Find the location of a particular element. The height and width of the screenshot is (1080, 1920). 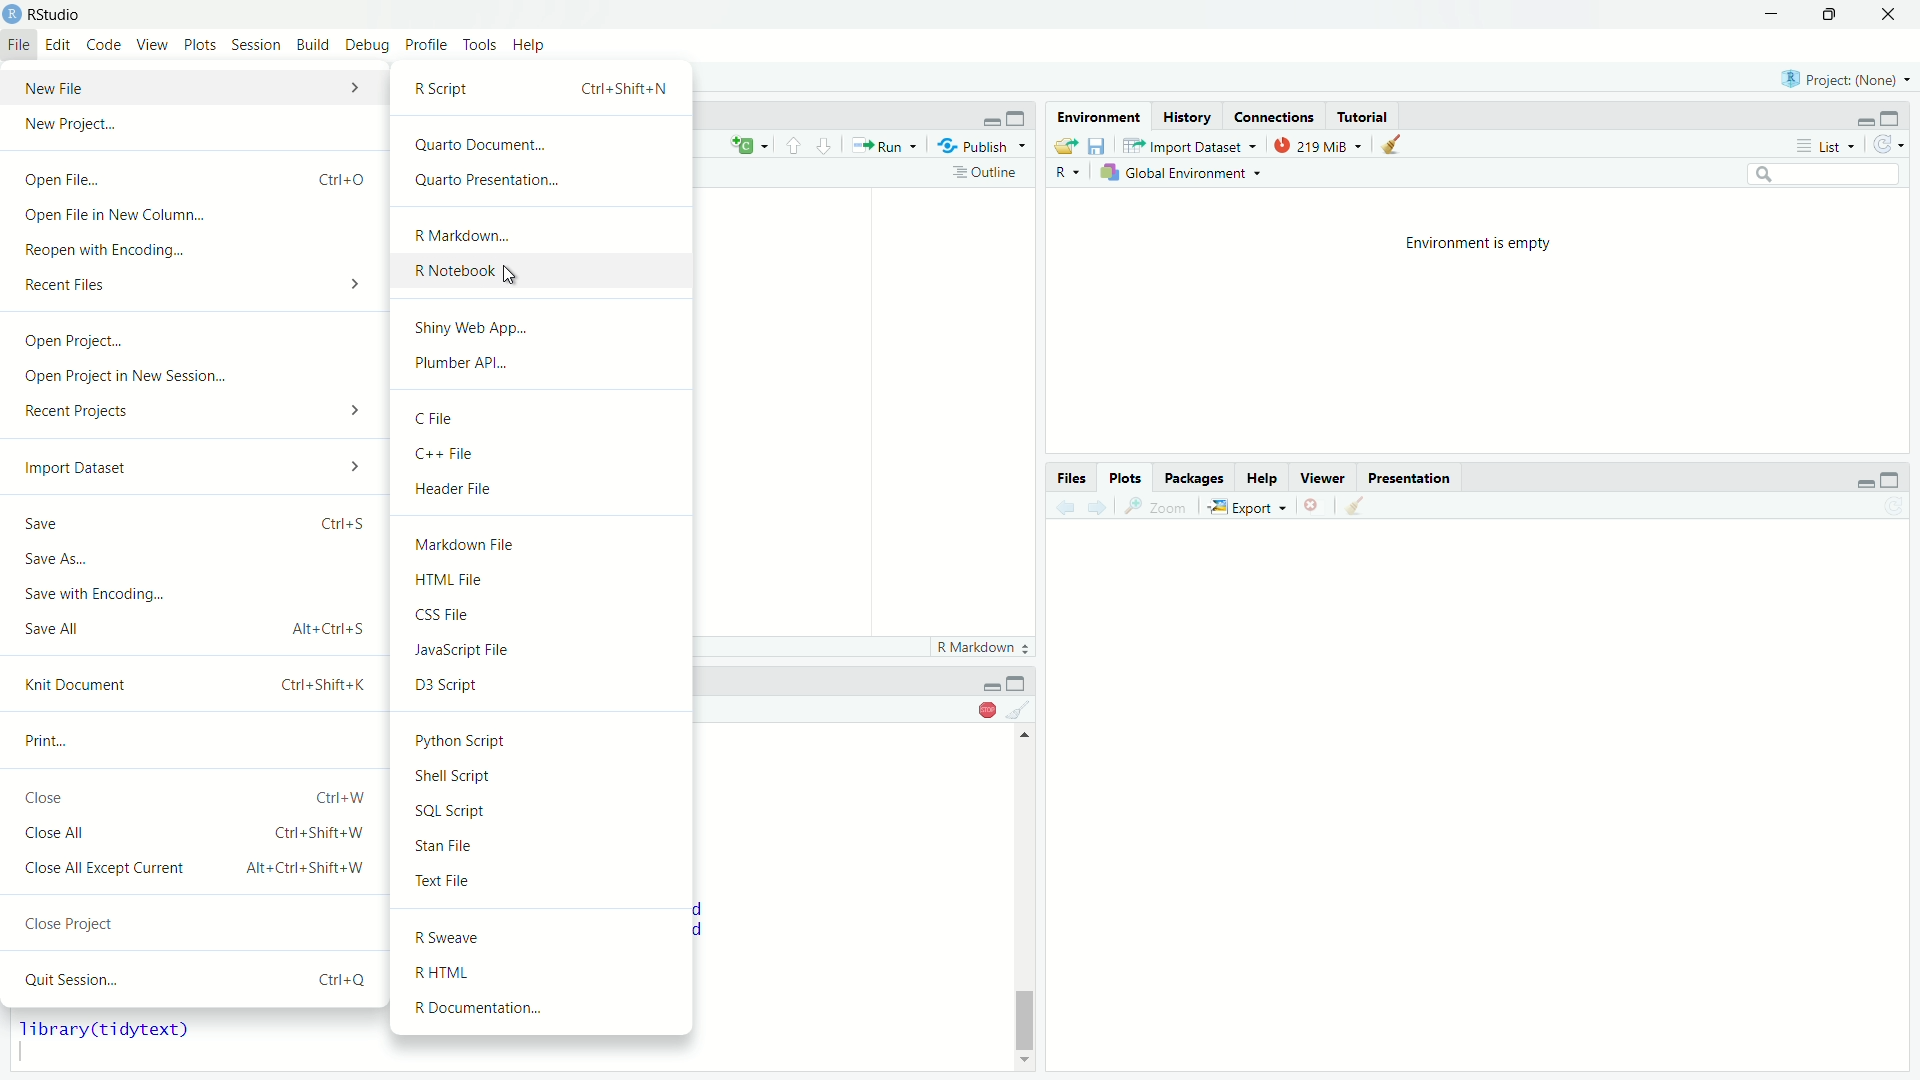

Close Project is located at coordinates (198, 919).